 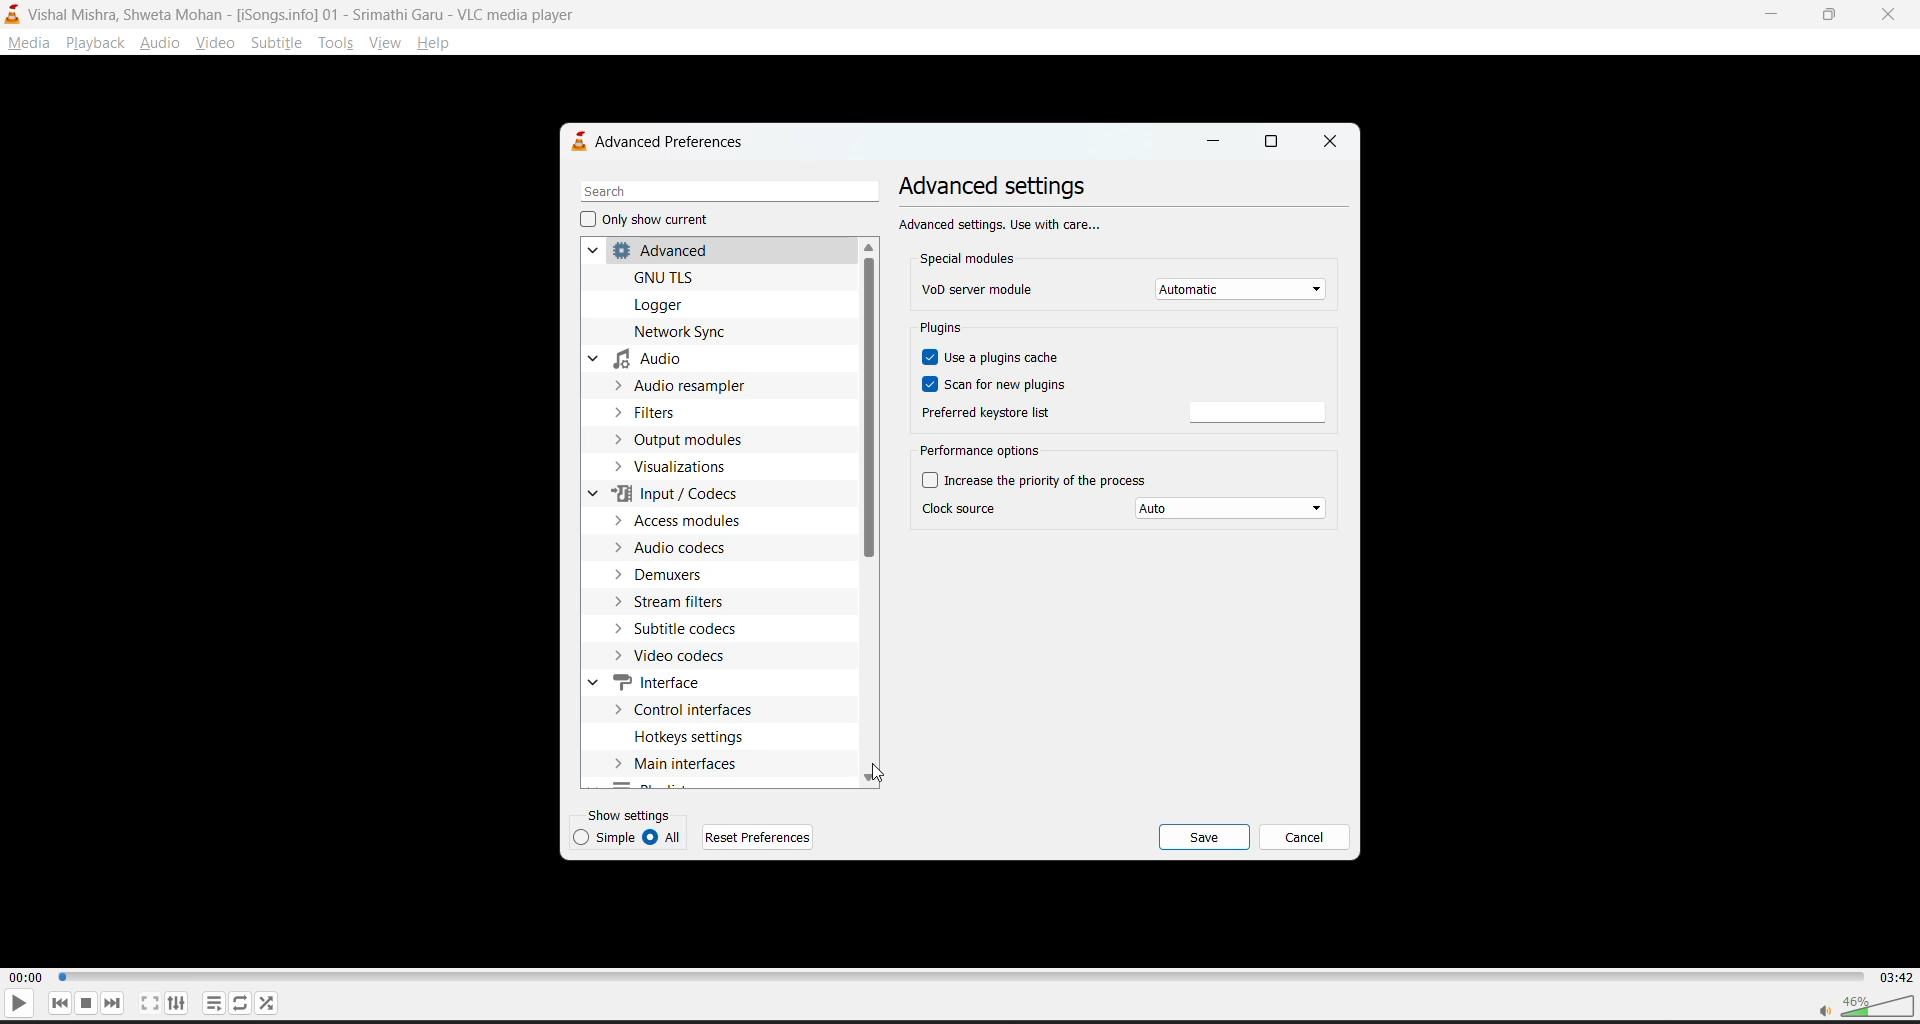 What do you see at coordinates (1037, 482) in the screenshot?
I see `increase the priority of the process` at bounding box center [1037, 482].